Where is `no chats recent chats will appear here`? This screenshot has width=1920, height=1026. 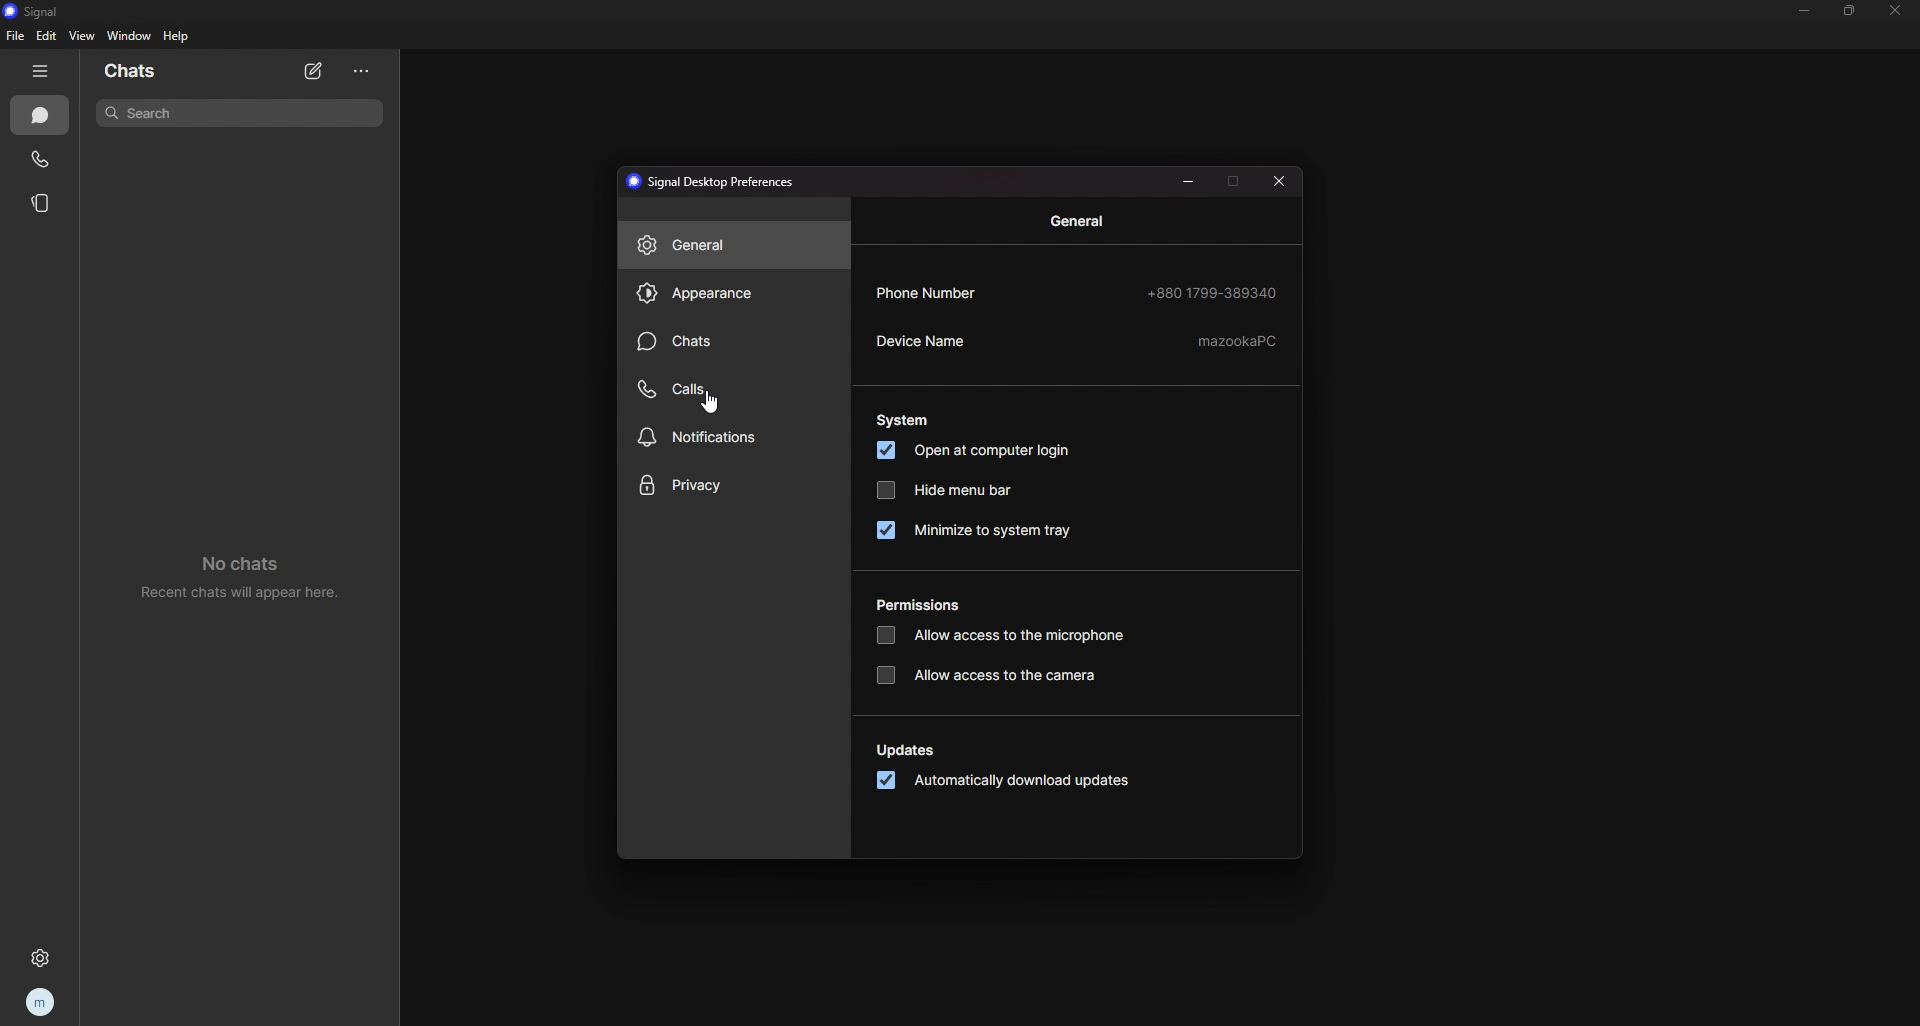 no chats recent chats will appear here is located at coordinates (250, 582).